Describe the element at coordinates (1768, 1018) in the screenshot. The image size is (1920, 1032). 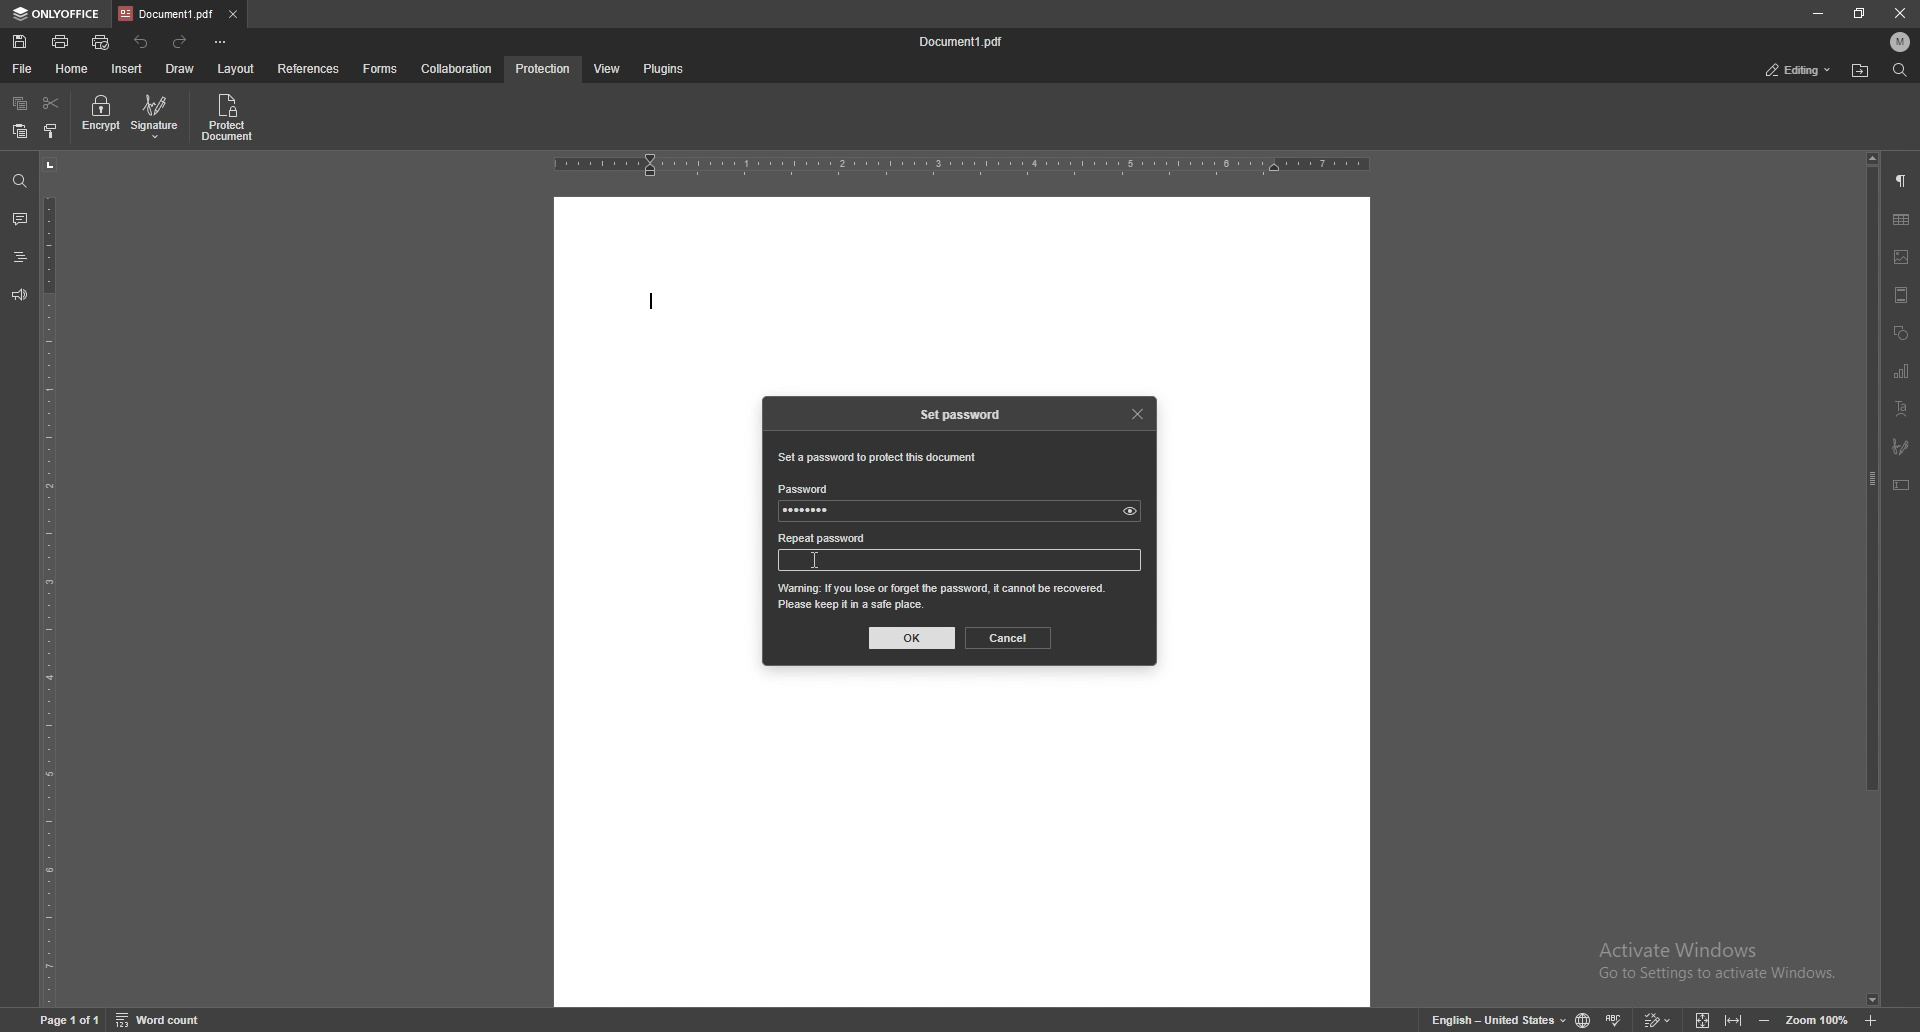
I see `zoom out` at that location.